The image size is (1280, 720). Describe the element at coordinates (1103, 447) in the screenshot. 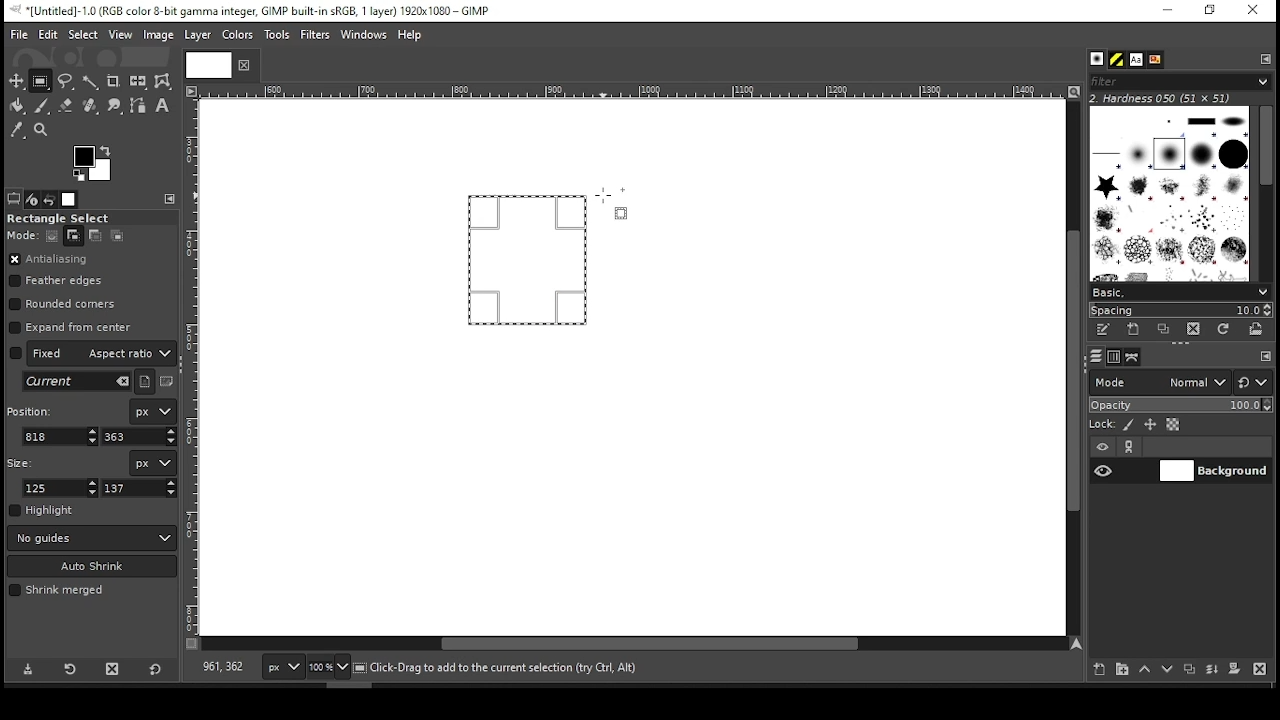

I see `layer visibility` at that location.